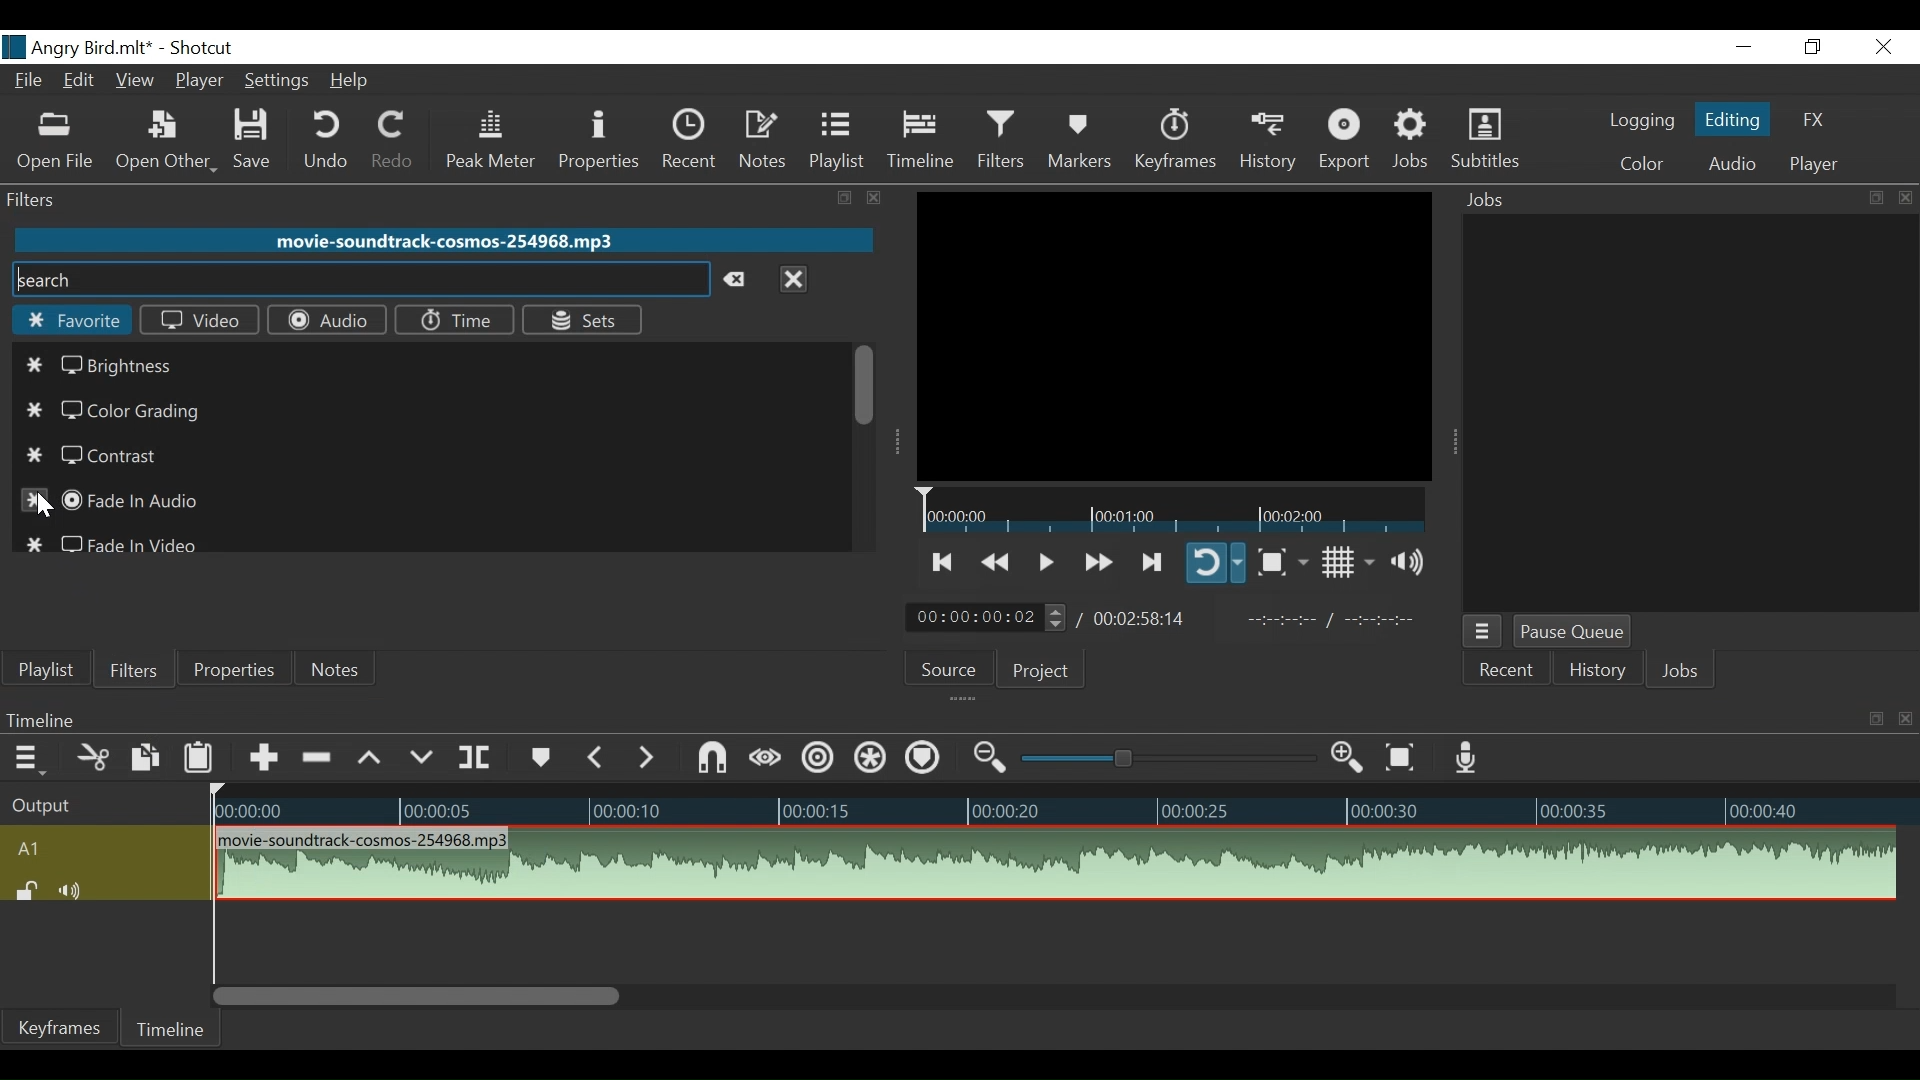 This screenshot has height=1080, width=1920. Describe the element at coordinates (1267, 141) in the screenshot. I see `History` at that location.